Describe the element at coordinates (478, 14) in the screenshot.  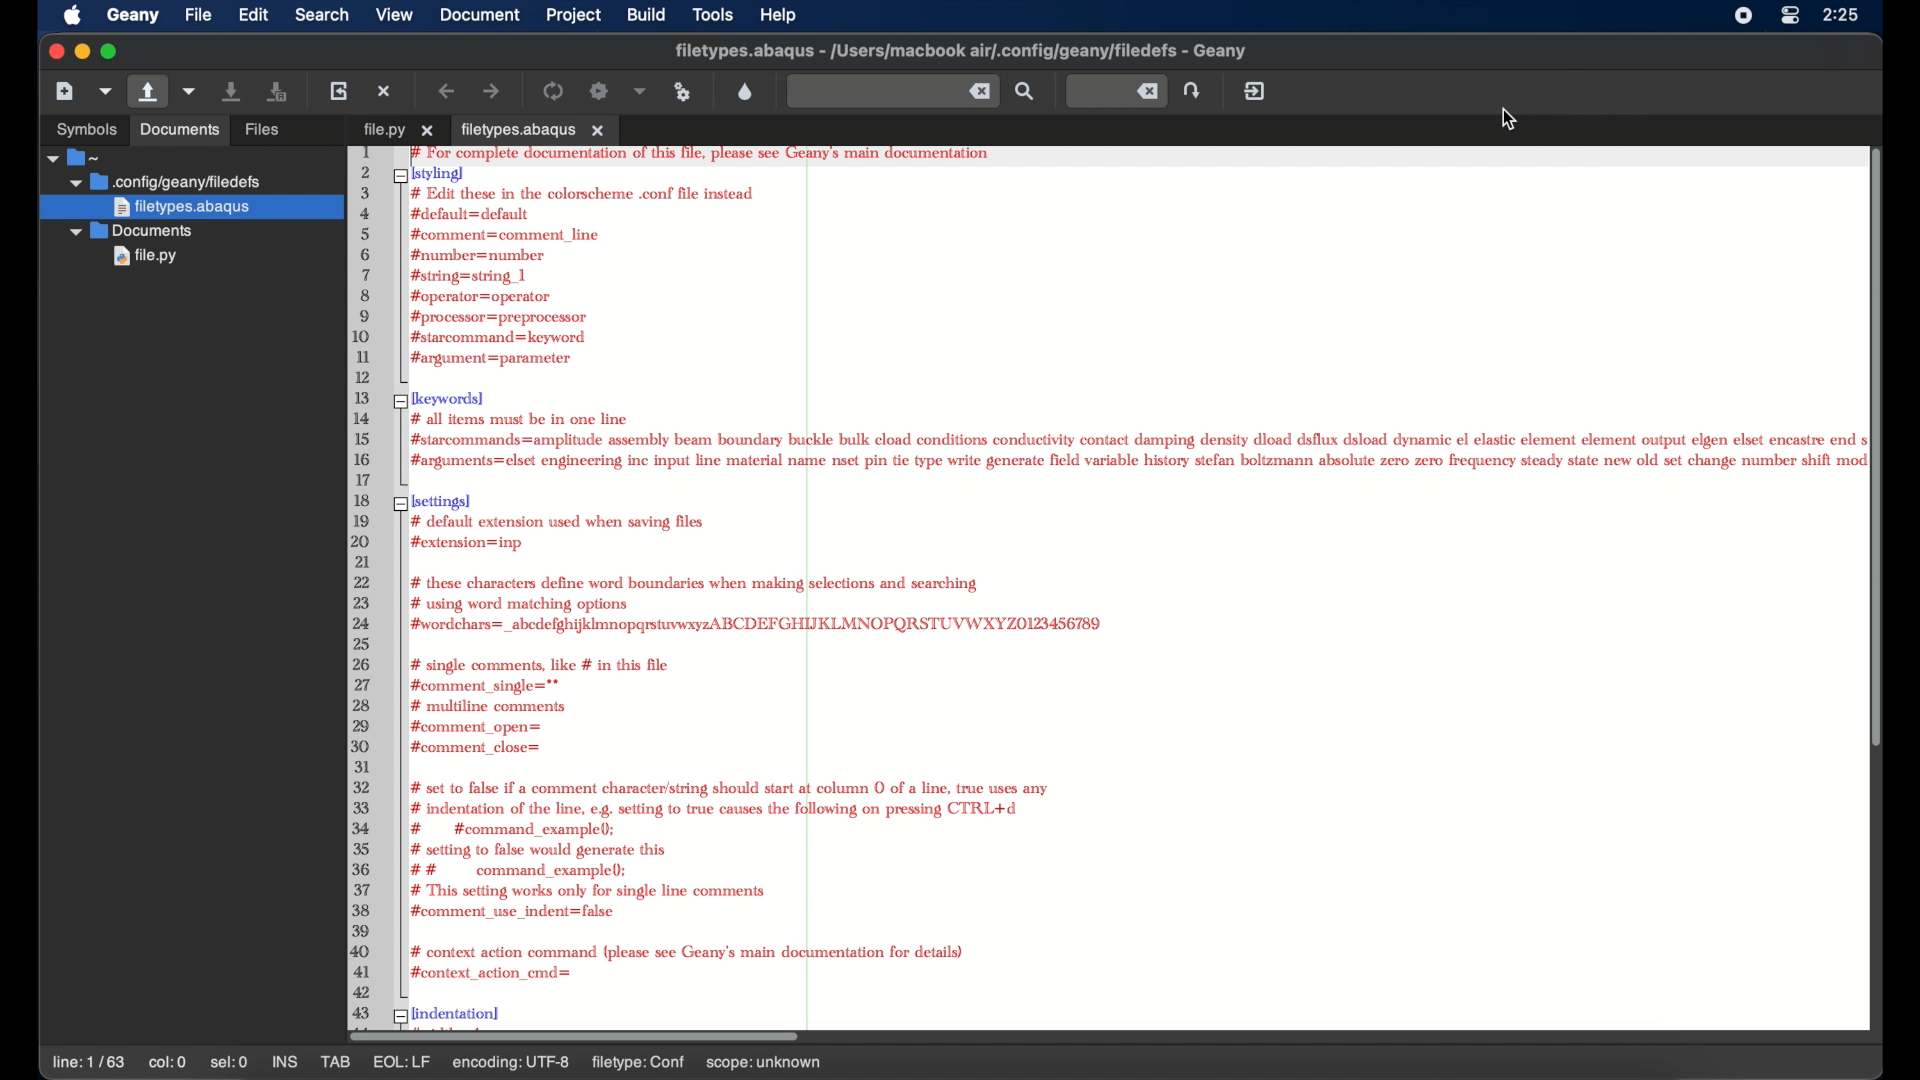
I see `document` at that location.